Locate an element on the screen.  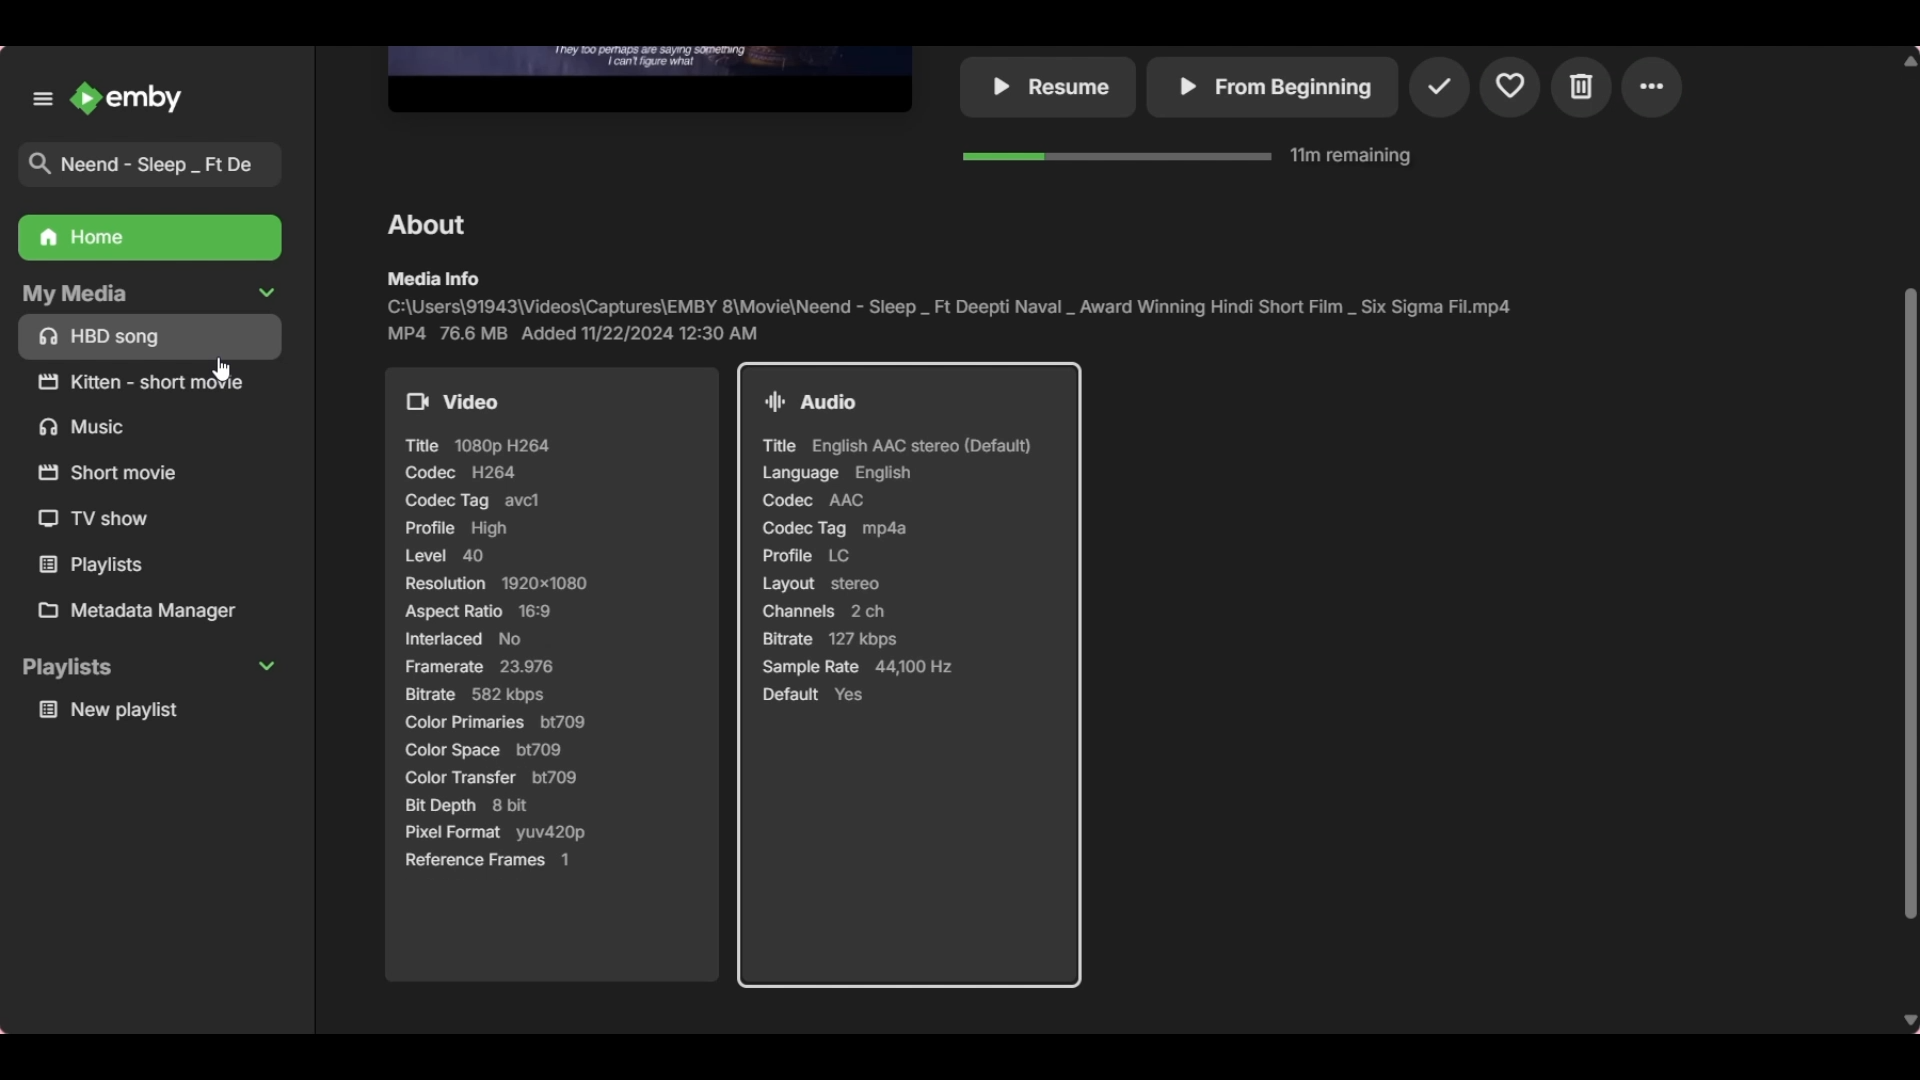
Media files under My Media is located at coordinates (152, 335).